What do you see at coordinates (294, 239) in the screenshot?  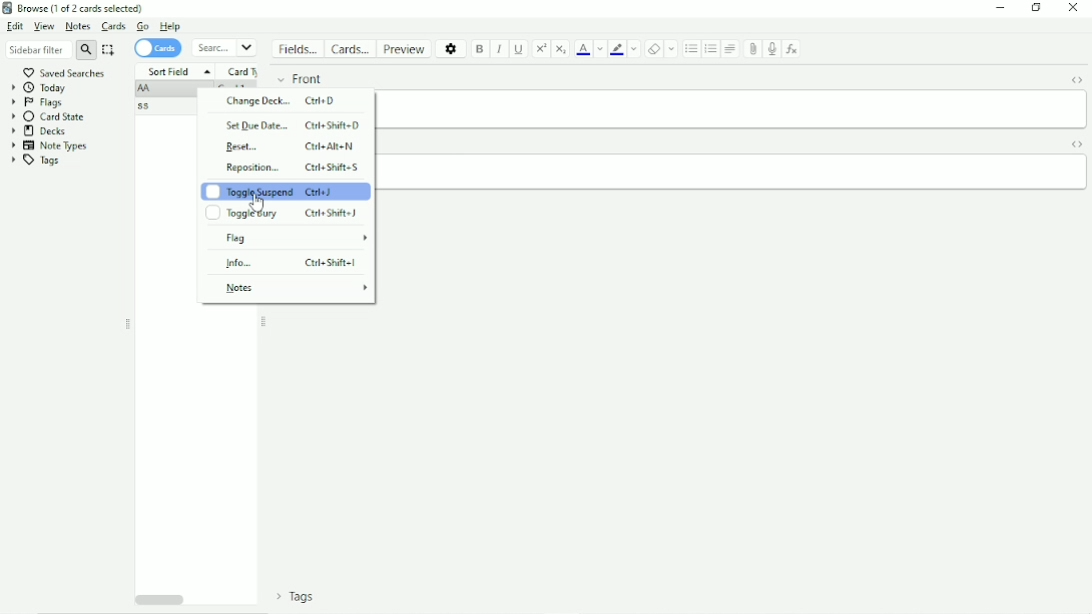 I see `Flag` at bounding box center [294, 239].